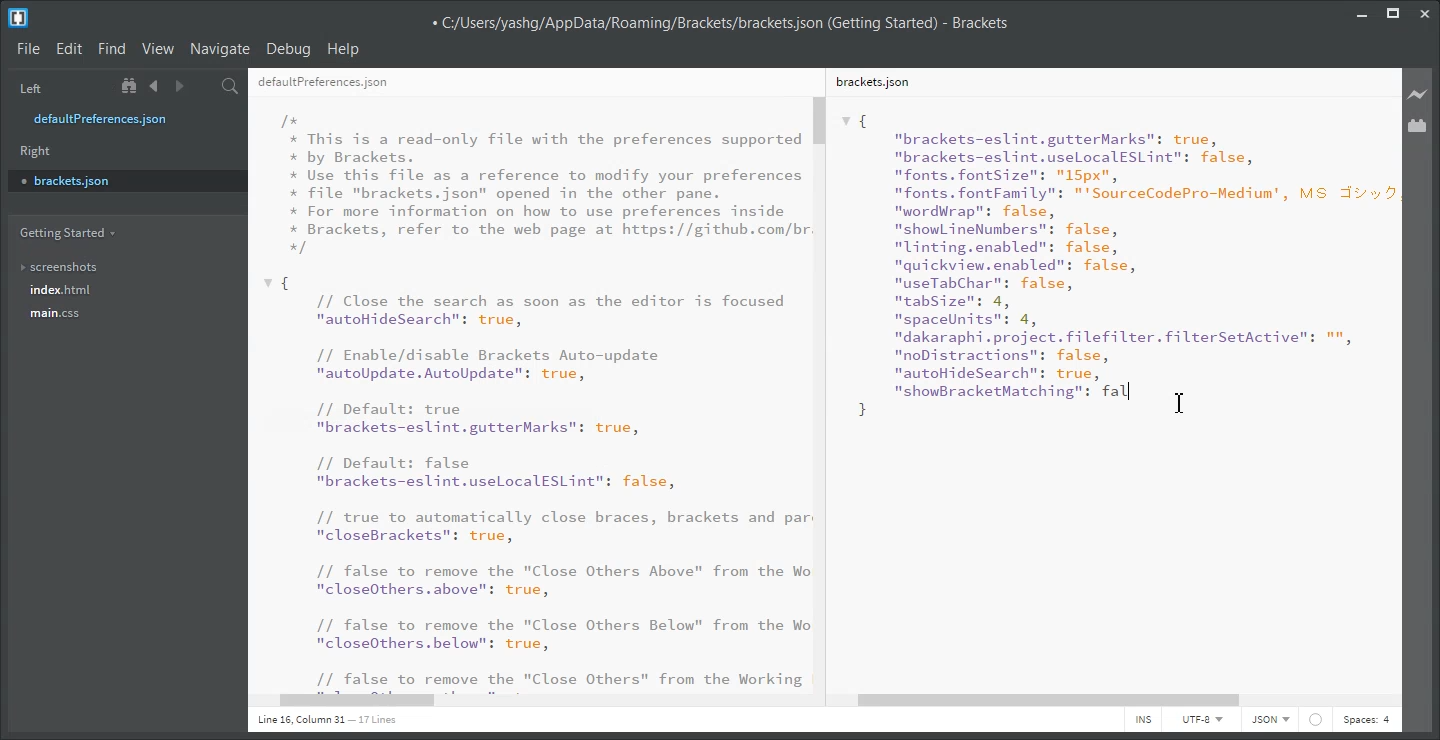  What do you see at coordinates (69, 49) in the screenshot?
I see `Edit` at bounding box center [69, 49].